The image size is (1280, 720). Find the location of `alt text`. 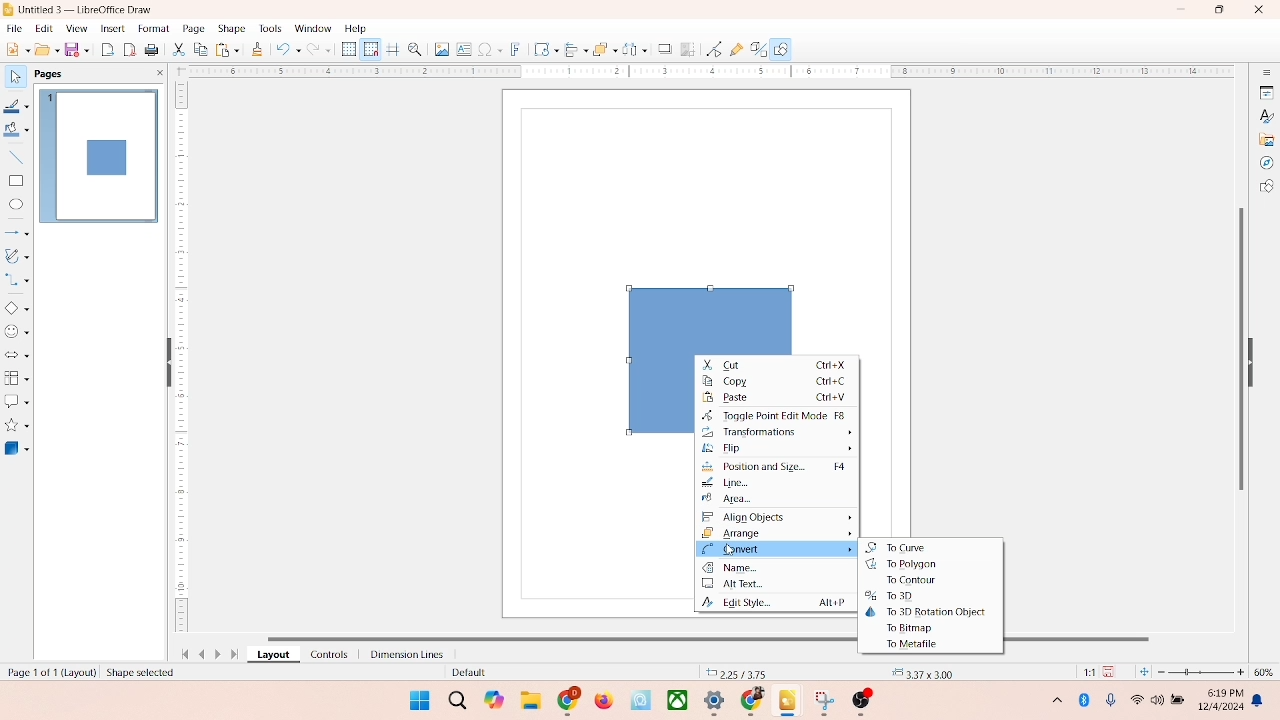

alt text is located at coordinates (777, 586).